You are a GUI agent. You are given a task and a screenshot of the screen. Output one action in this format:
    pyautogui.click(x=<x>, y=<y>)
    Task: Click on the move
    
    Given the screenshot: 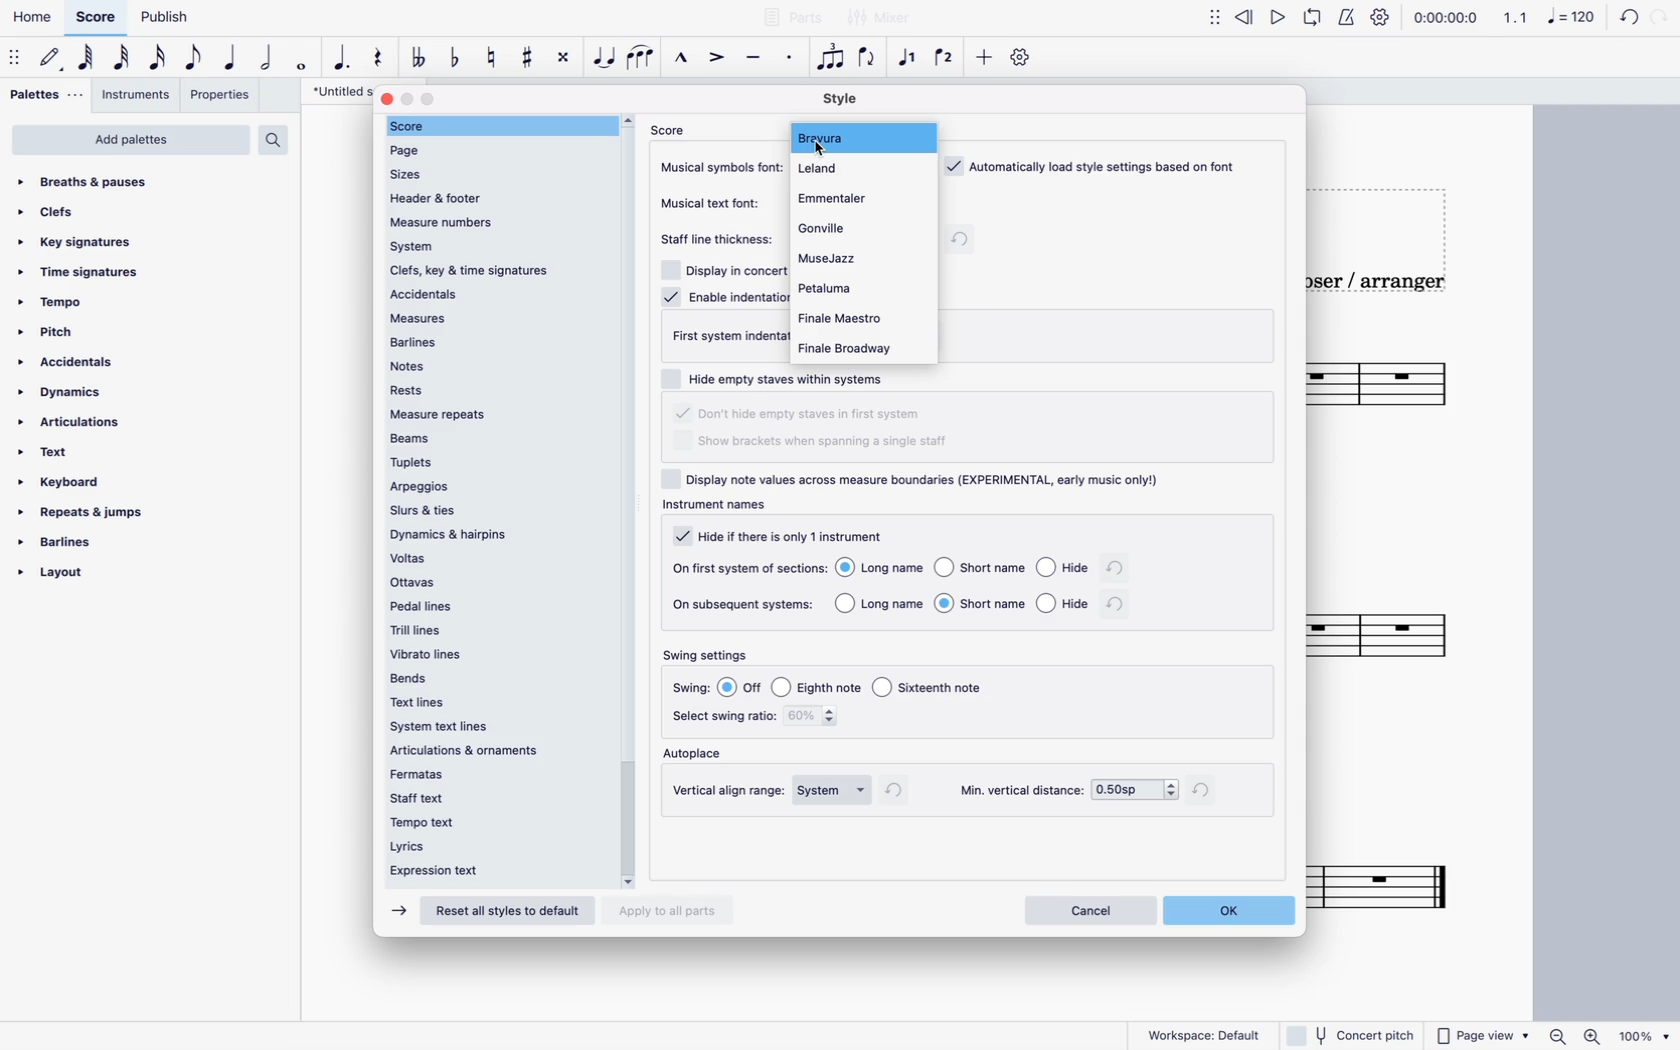 What is the action you would take?
    pyautogui.click(x=15, y=57)
    